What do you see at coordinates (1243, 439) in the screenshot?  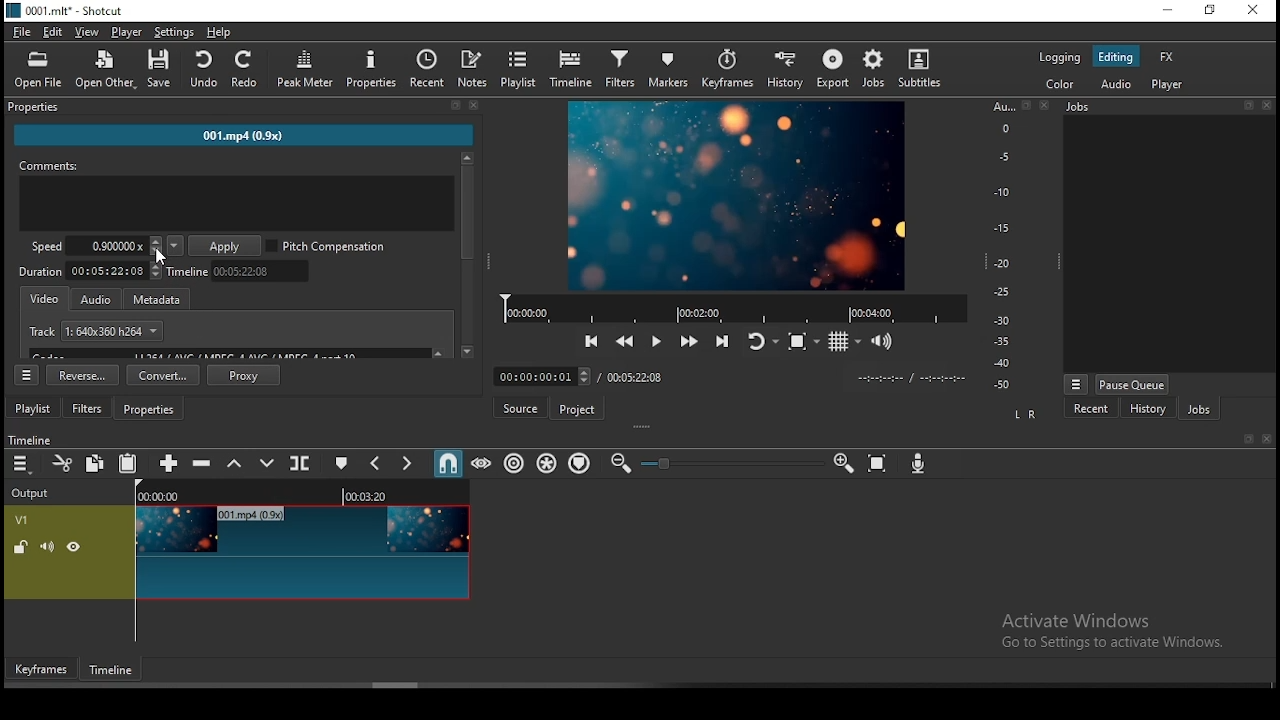 I see `bookmark` at bounding box center [1243, 439].